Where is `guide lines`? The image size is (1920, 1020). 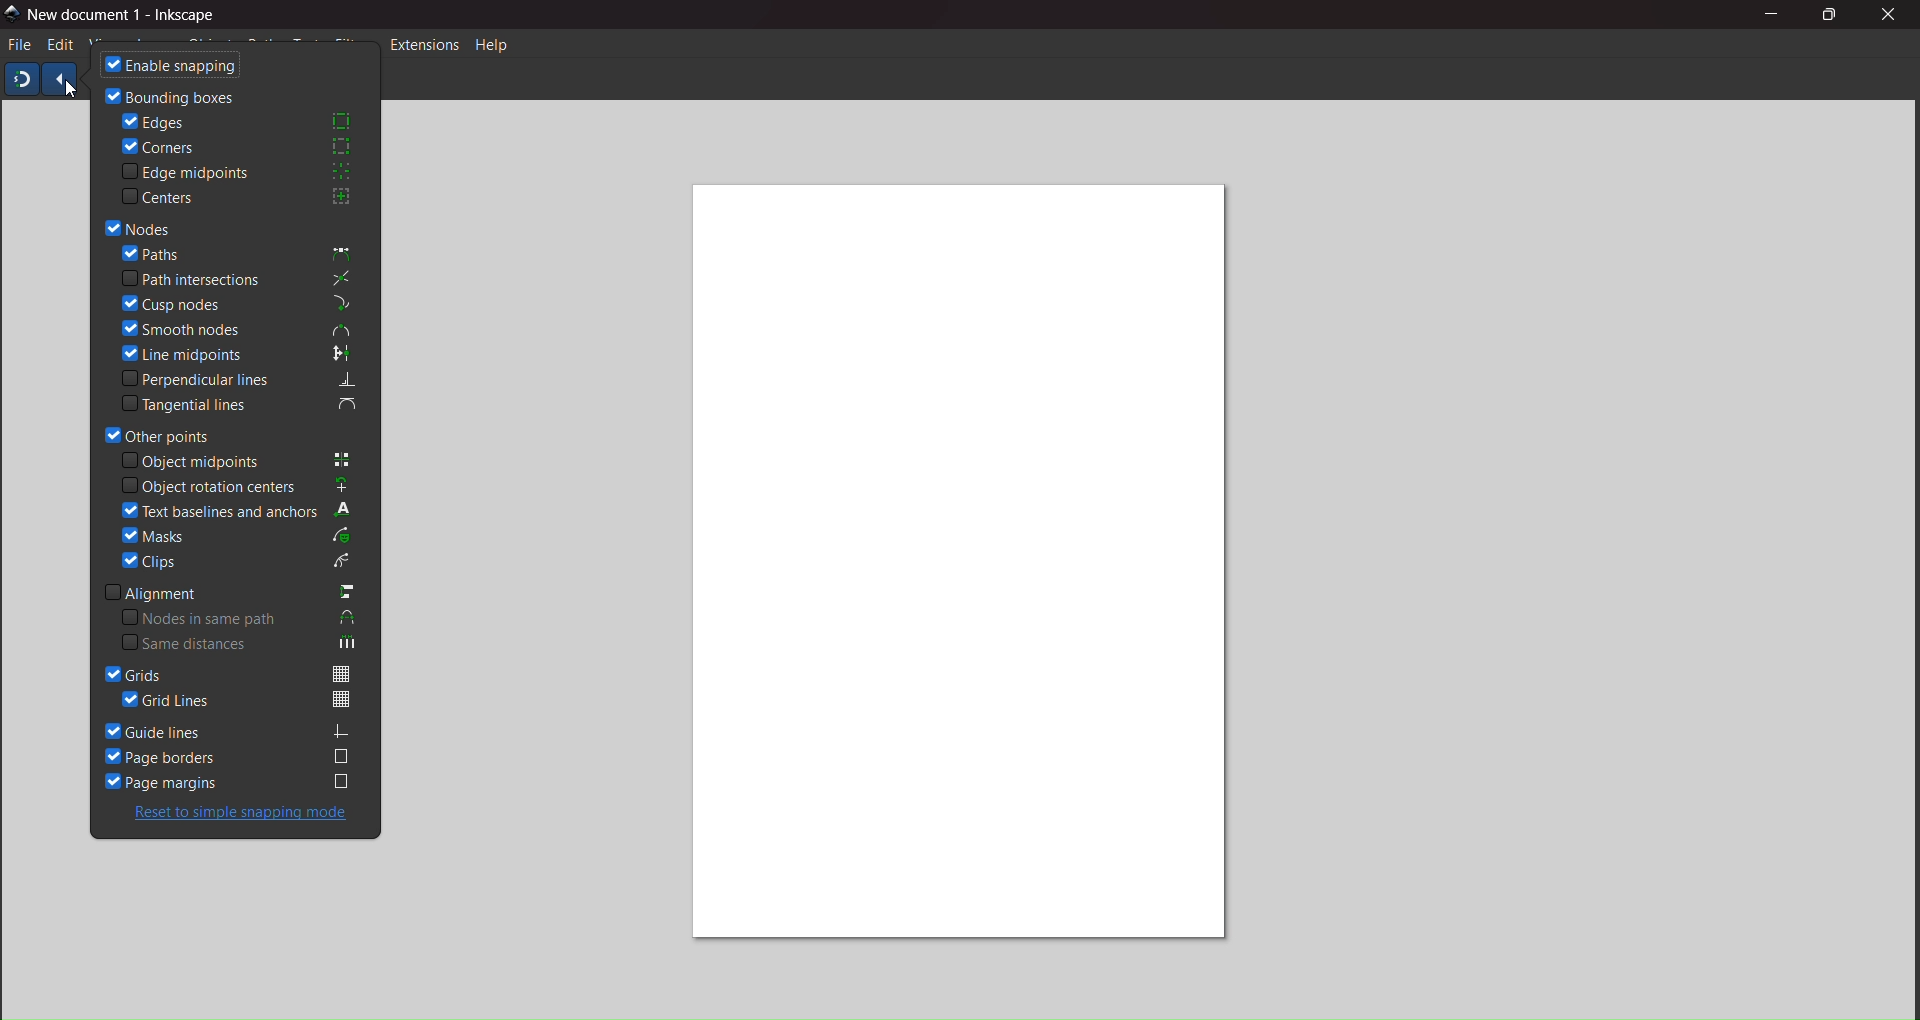
guide lines is located at coordinates (229, 730).